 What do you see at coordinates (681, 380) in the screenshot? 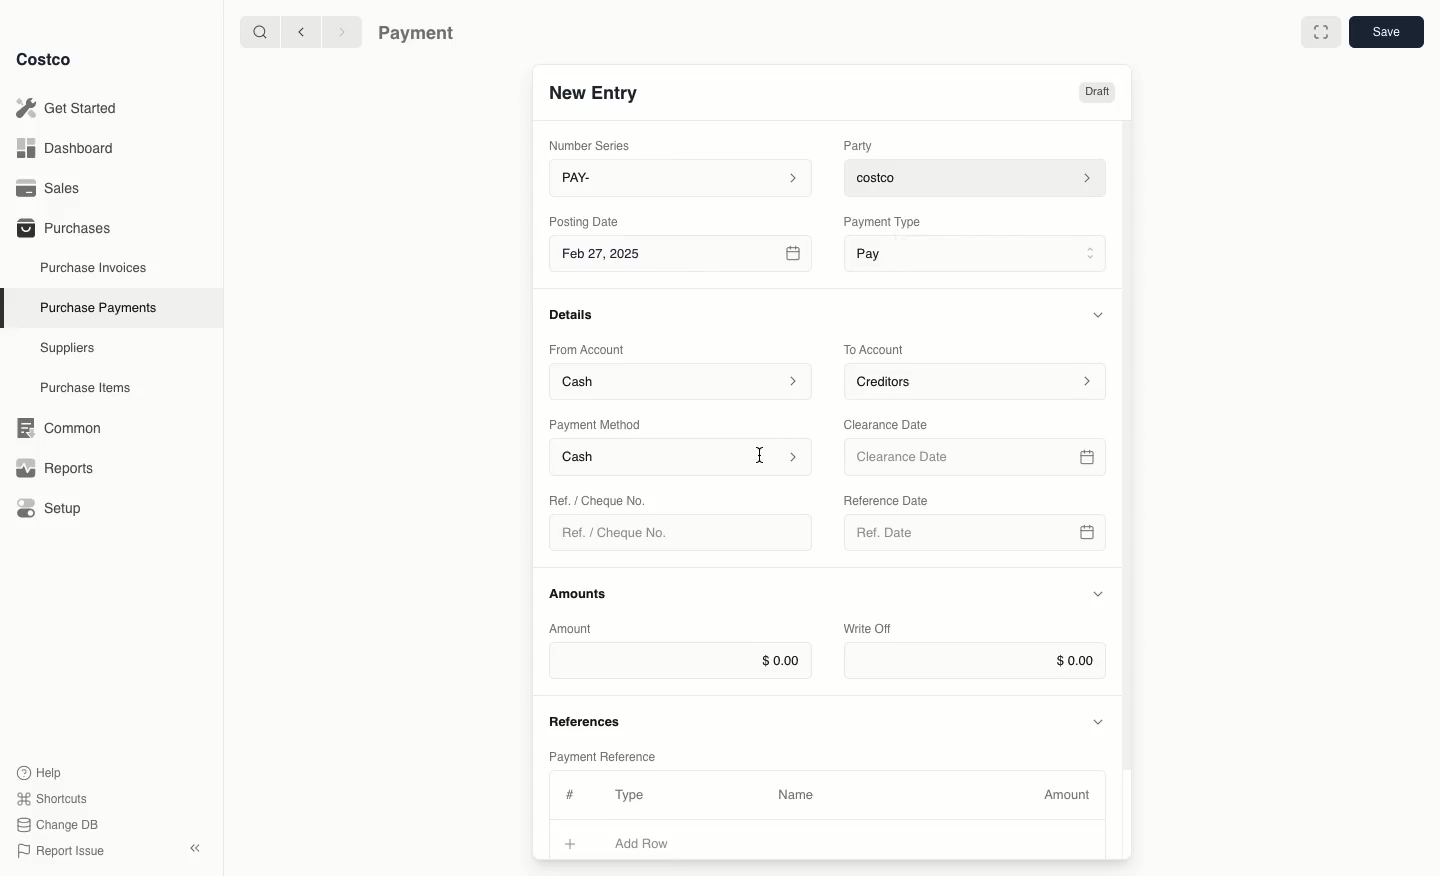
I see `Cash` at bounding box center [681, 380].